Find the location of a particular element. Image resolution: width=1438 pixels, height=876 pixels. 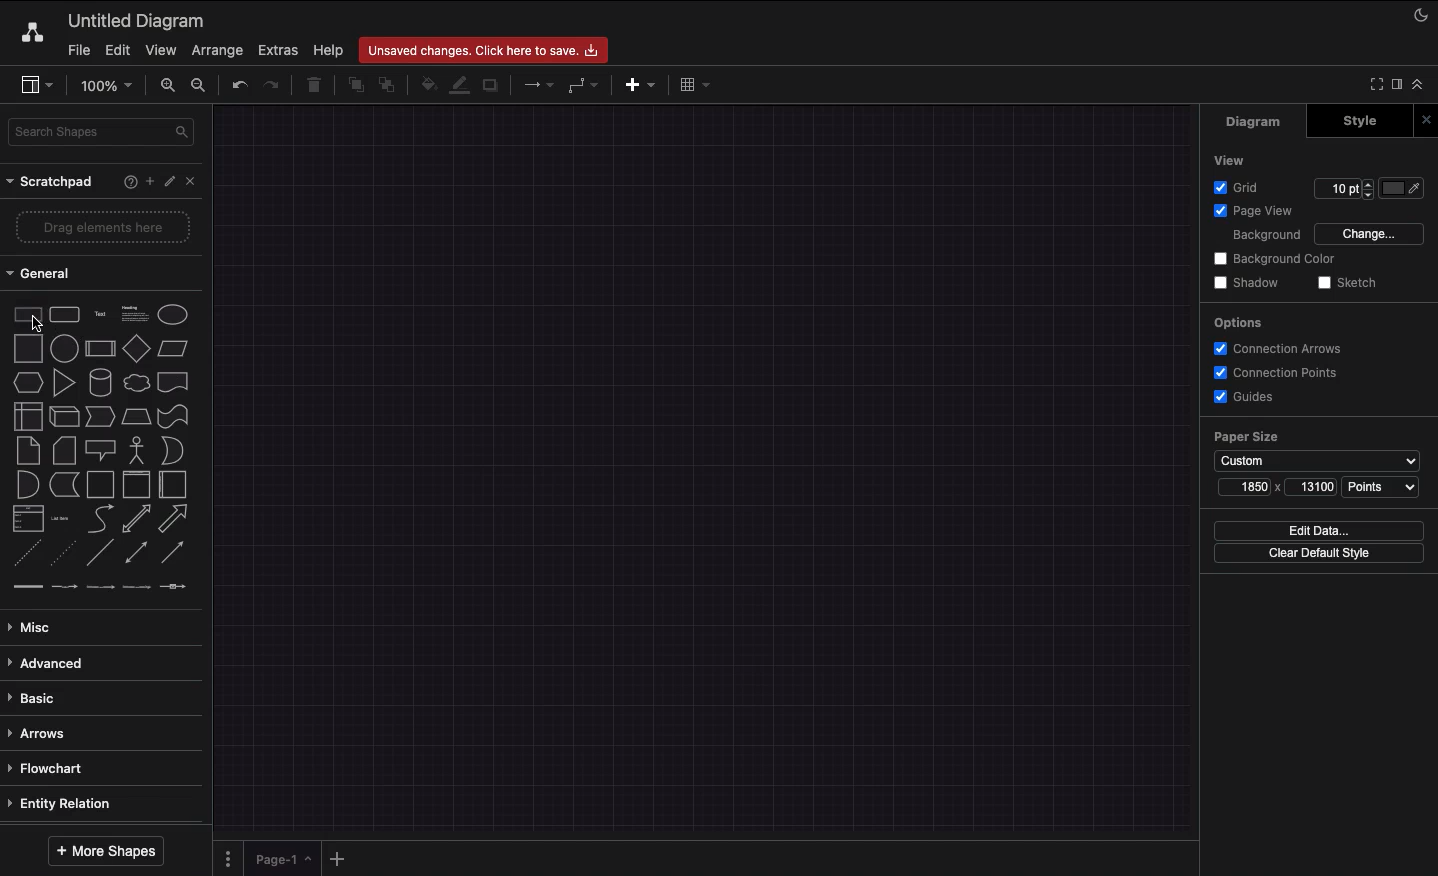

Zoom in is located at coordinates (168, 85).